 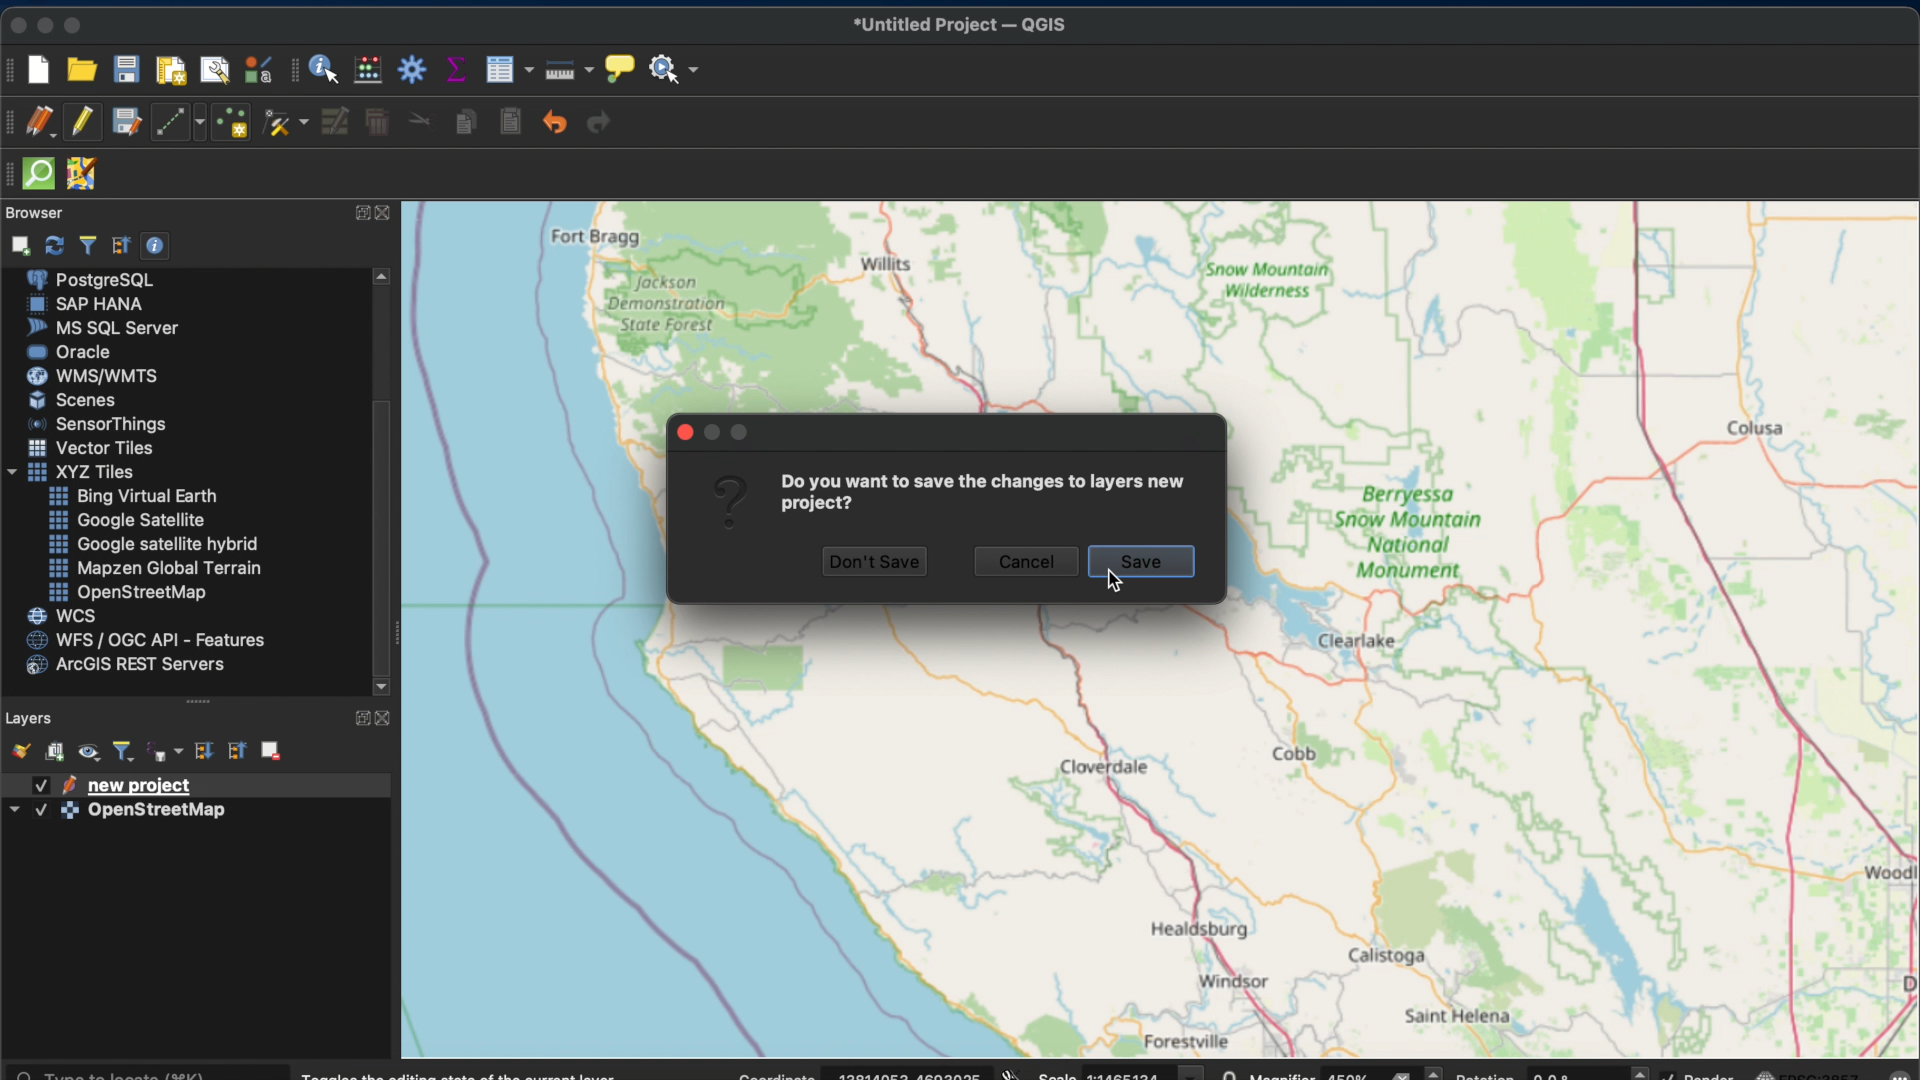 I want to click on openstreetmap, so click(x=125, y=593).